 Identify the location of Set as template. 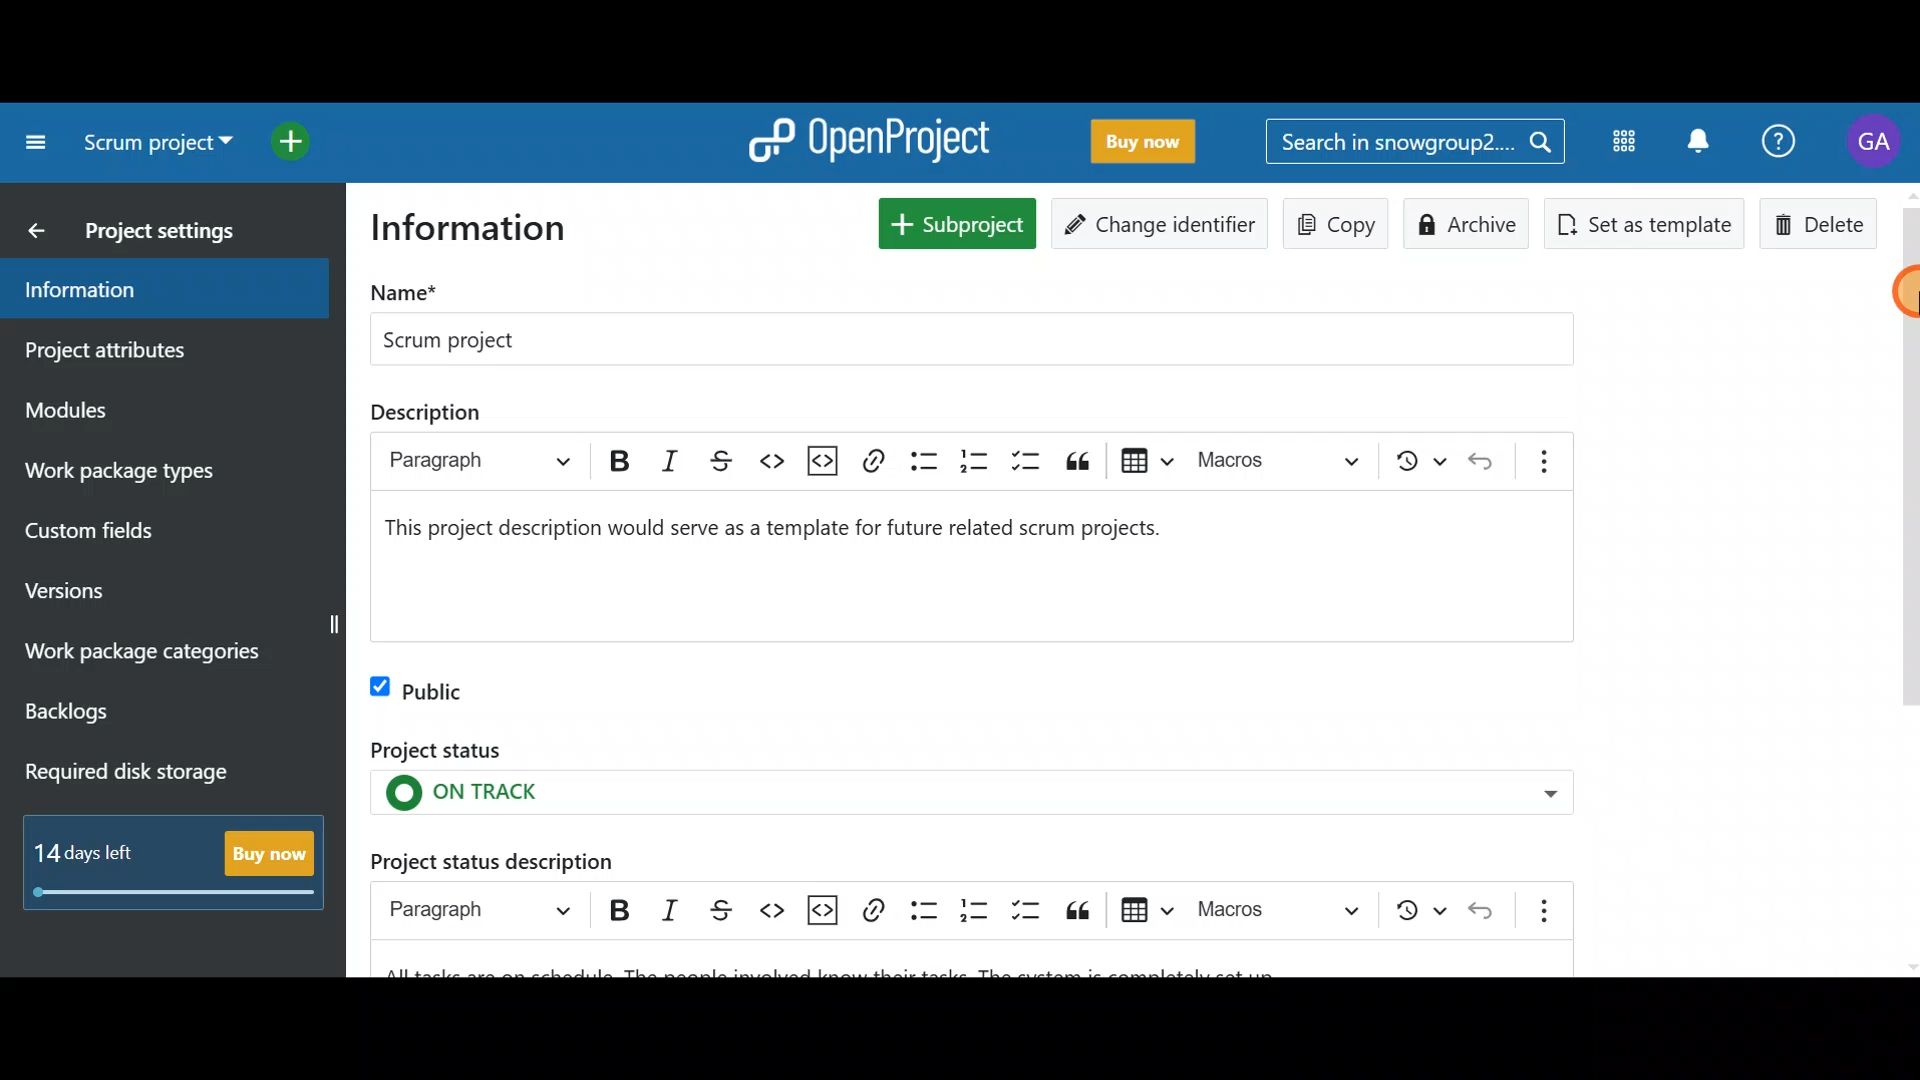
(1649, 227).